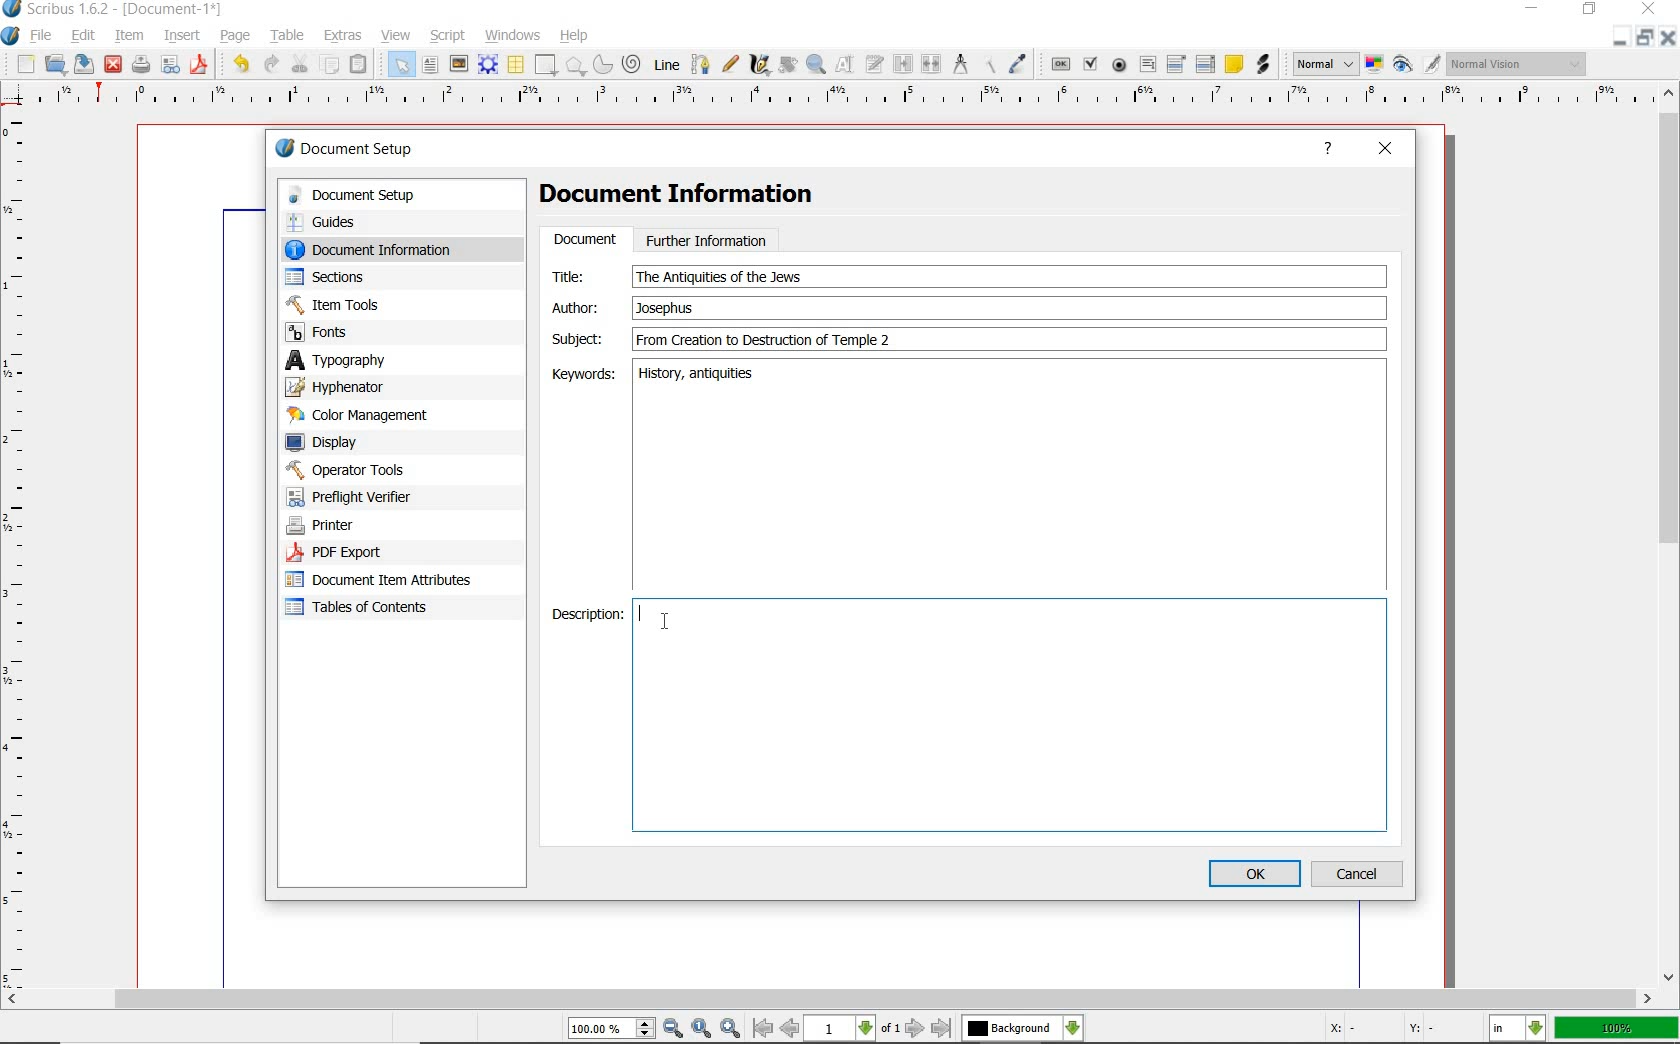 This screenshot has width=1680, height=1044. What do you see at coordinates (875, 66) in the screenshot?
I see `edit text with story editor` at bounding box center [875, 66].